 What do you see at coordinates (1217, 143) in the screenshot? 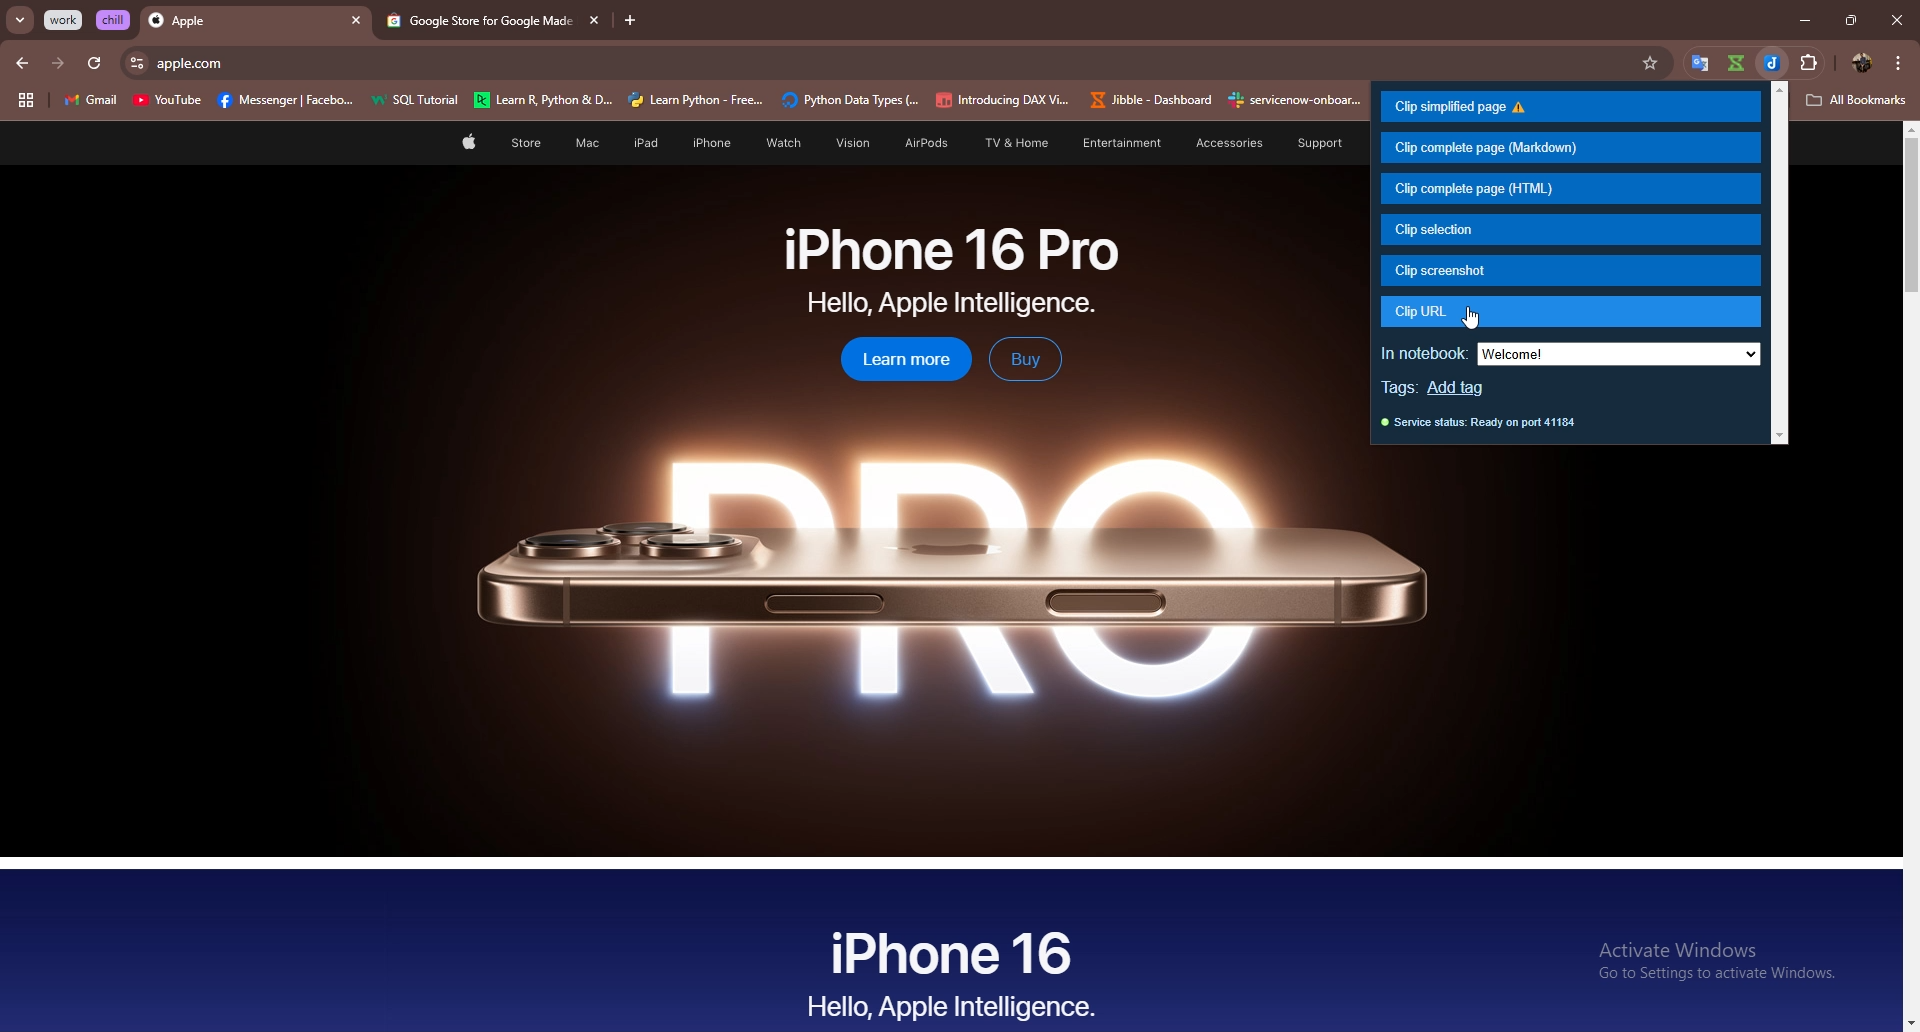
I see `Accessories` at bounding box center [1217, 143].